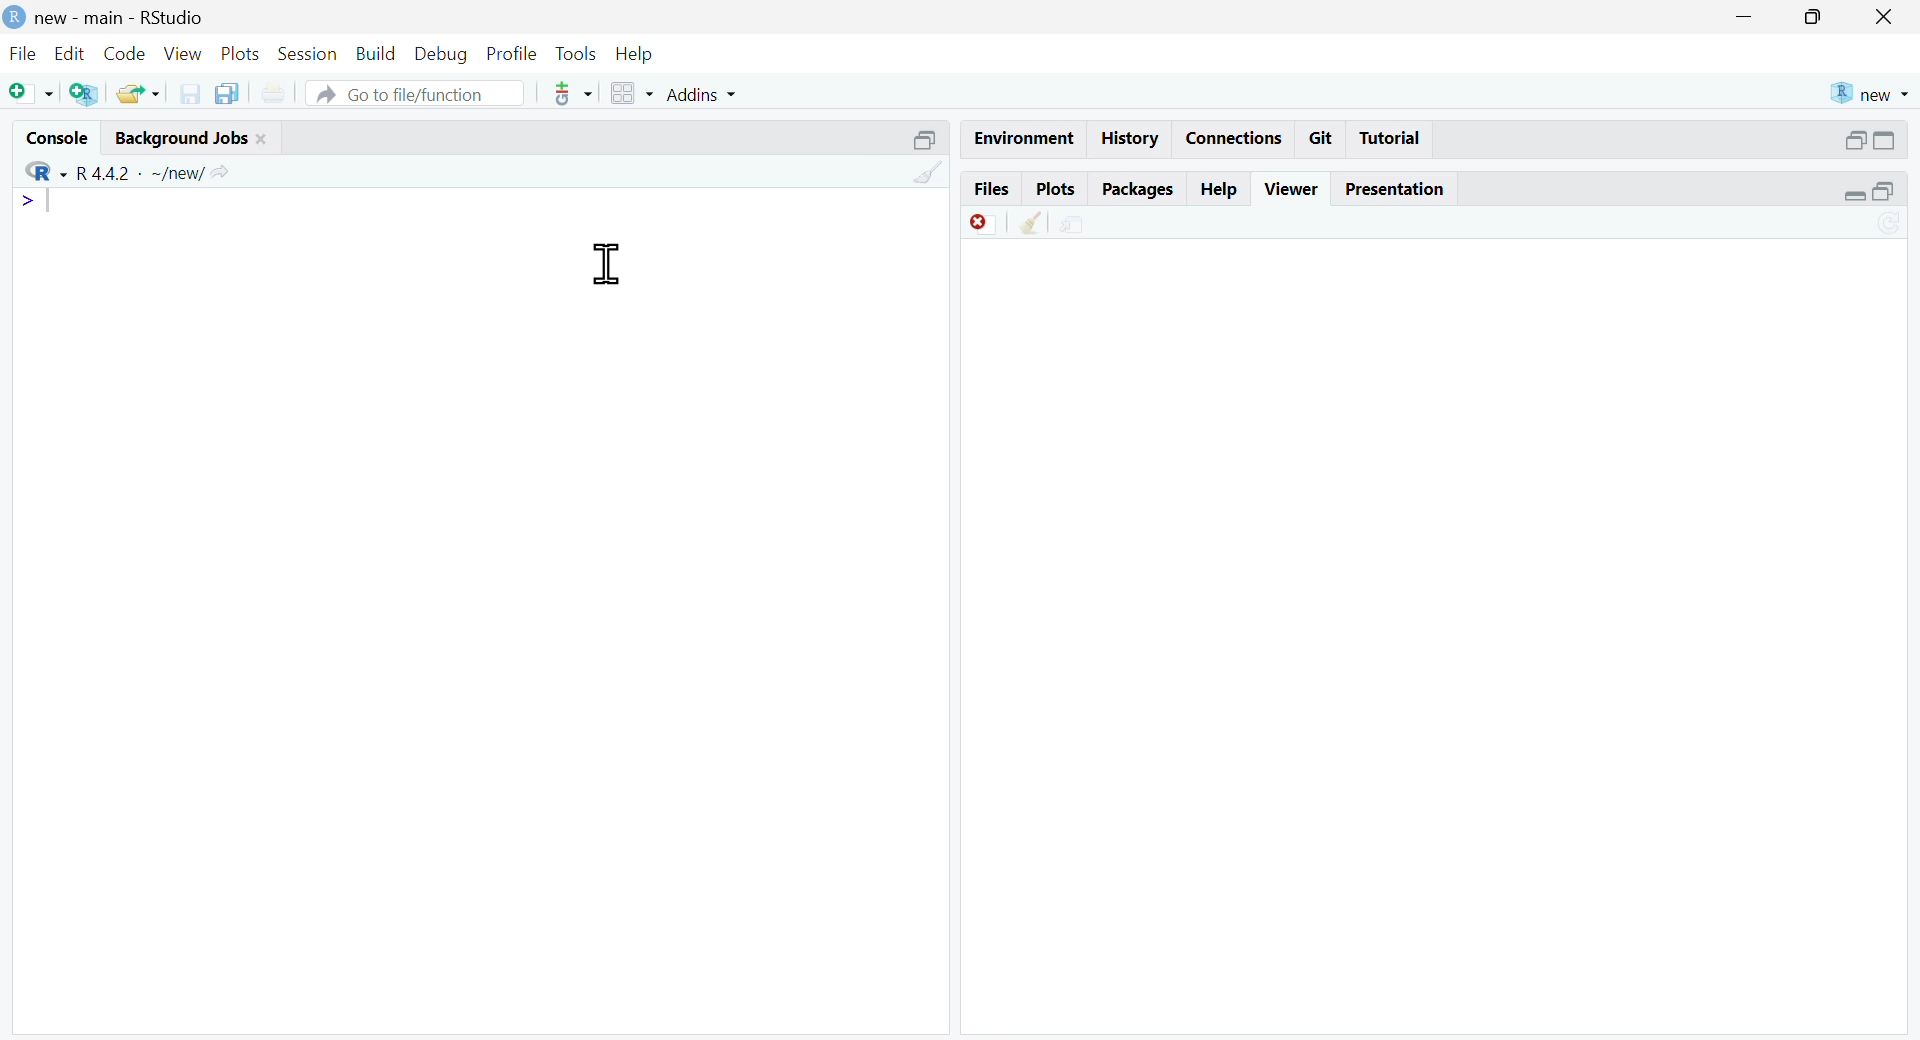 The image size is (1920, 1040). Describe the element at coordinates (120, 19) in the screenshot. I see `new - main - RStudio` at that location.